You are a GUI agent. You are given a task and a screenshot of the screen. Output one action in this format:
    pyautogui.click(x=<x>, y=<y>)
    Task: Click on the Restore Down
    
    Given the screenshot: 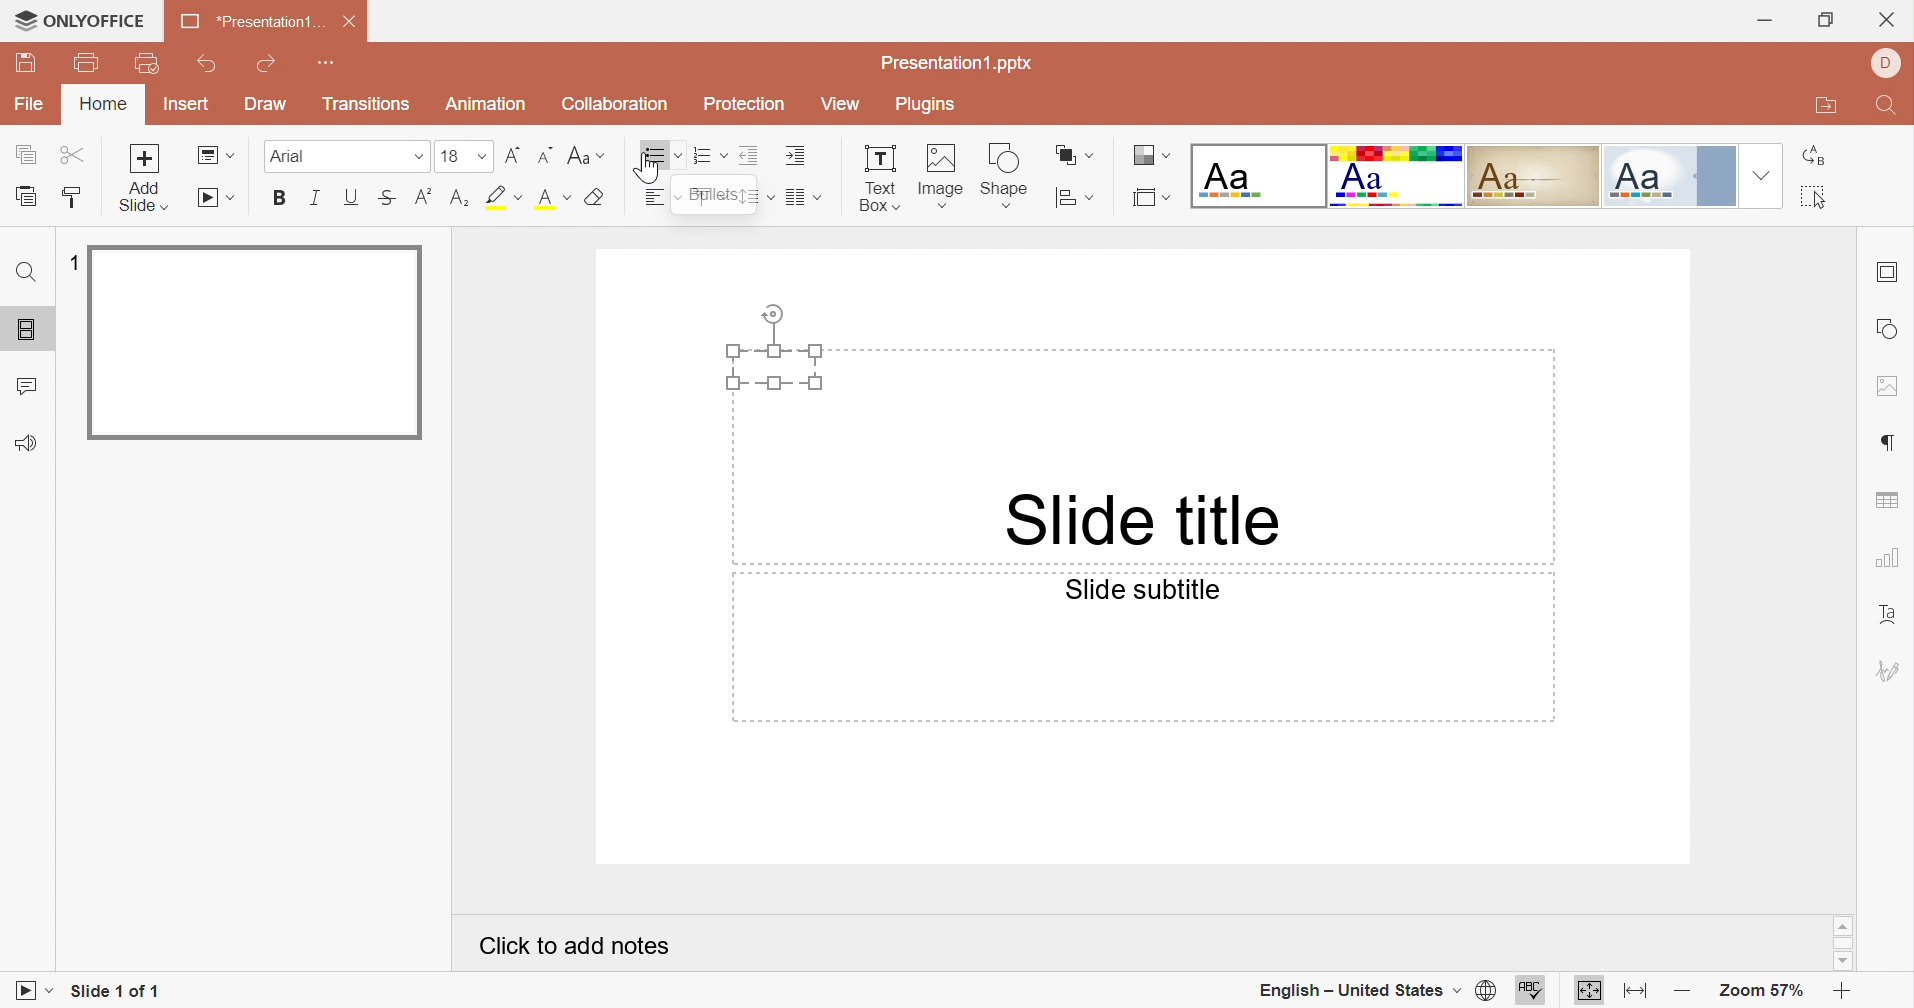 What is the action you would take?
    pyautogui.click(x=1825, y=22)
    